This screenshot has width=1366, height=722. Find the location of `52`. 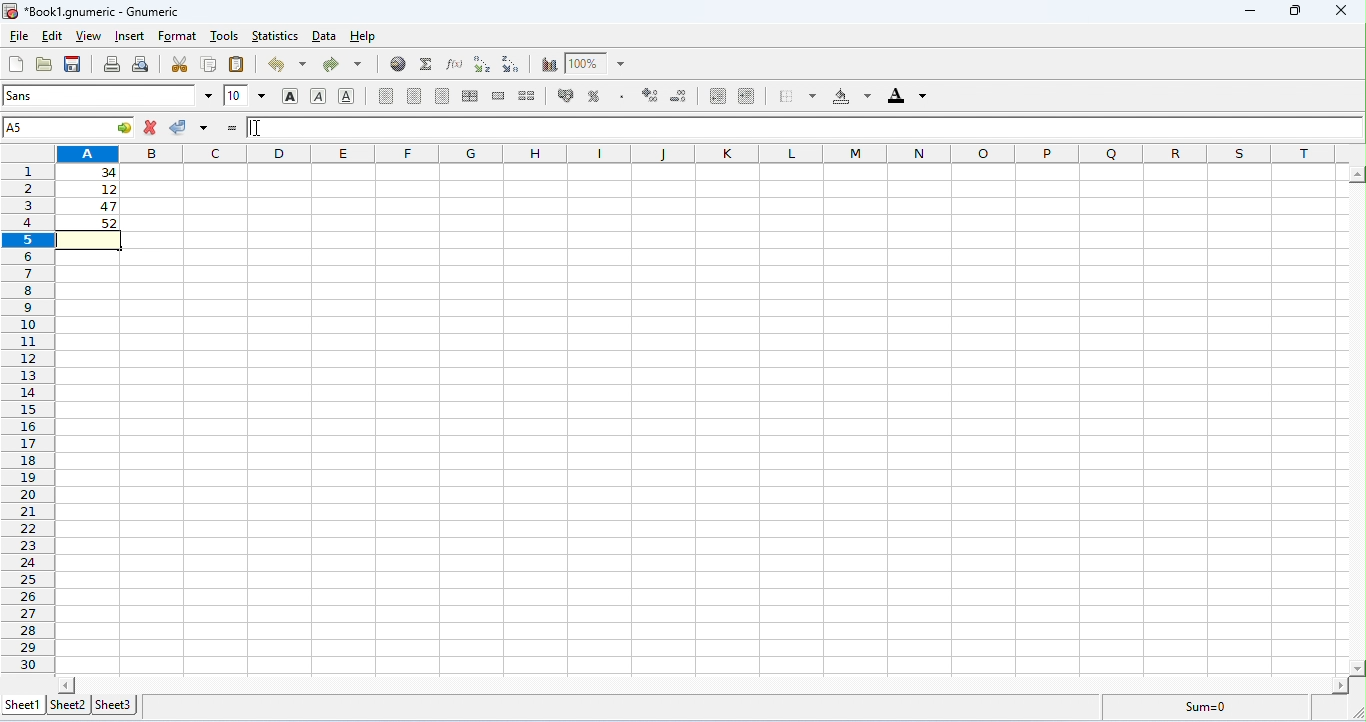

52 is located at coordinates (91, 223).